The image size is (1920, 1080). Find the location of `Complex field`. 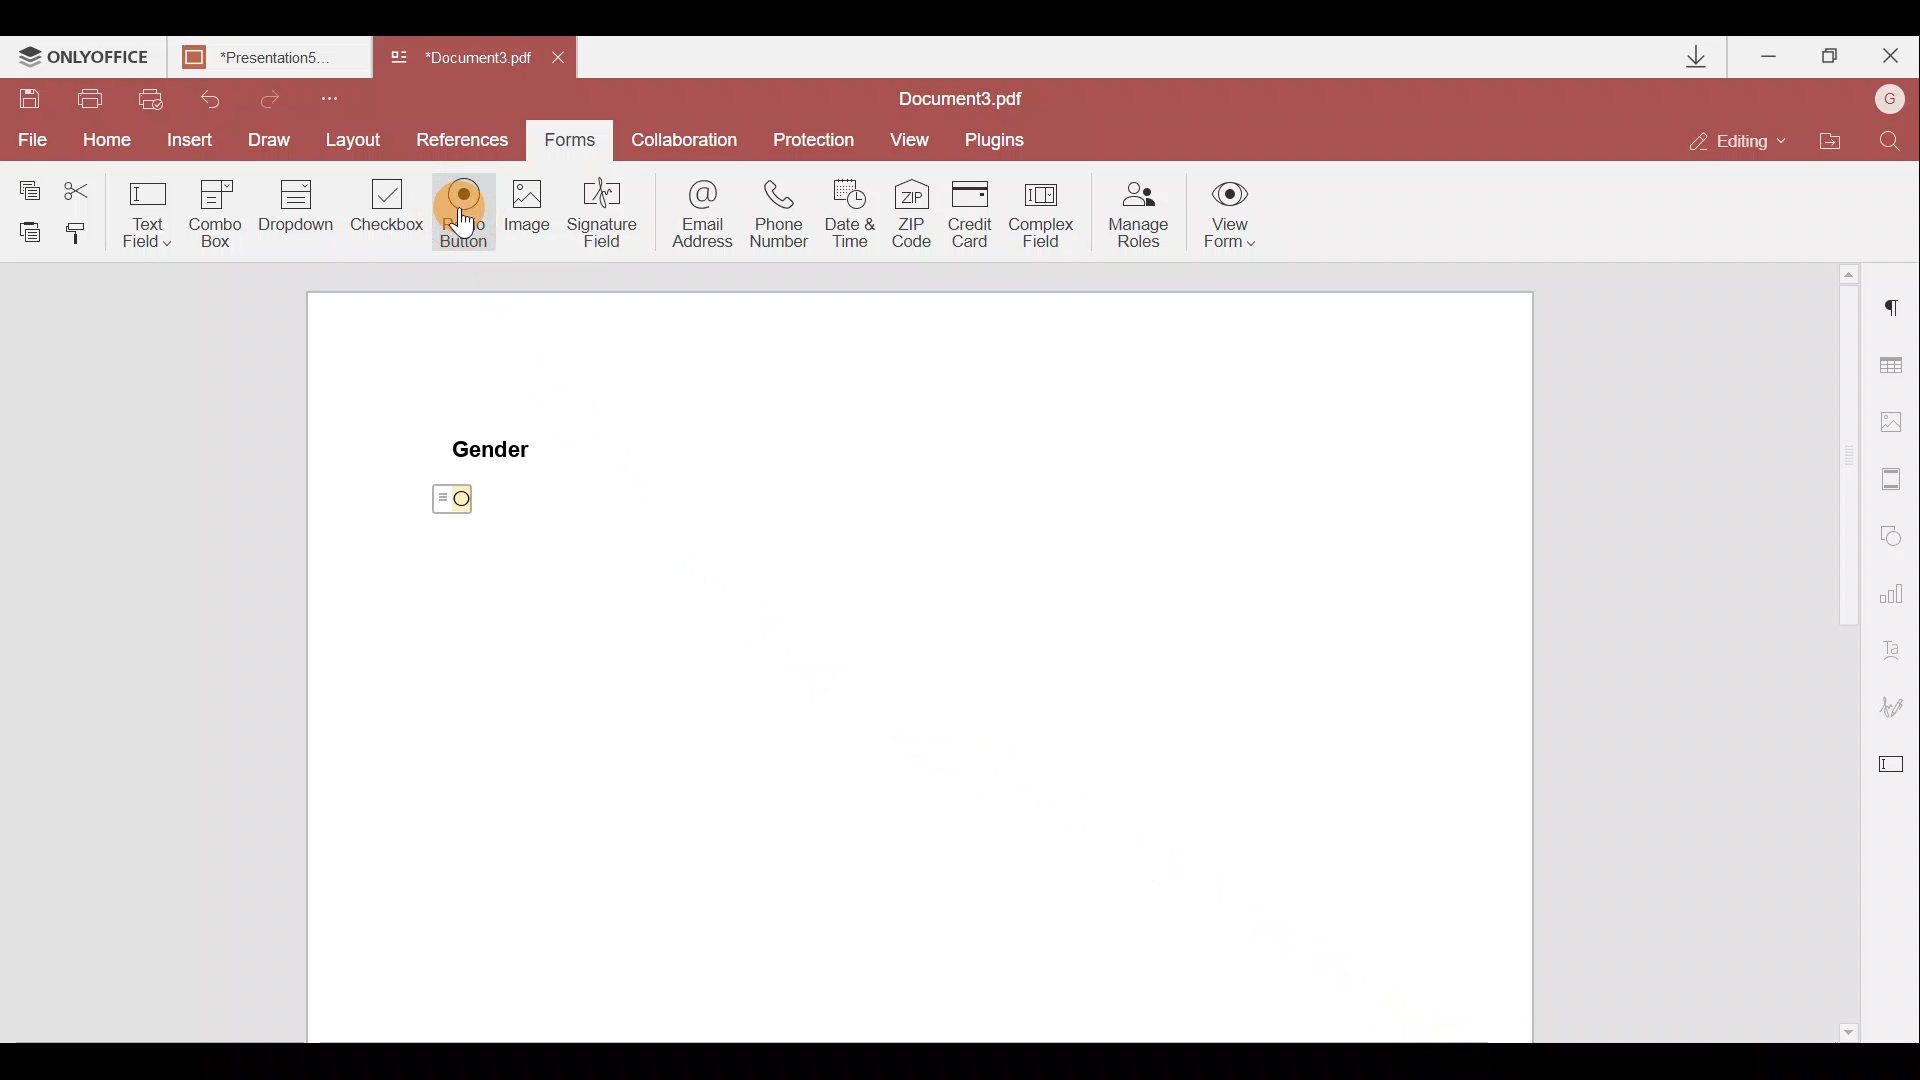

Complex field is located at coordinates (1048, 211).